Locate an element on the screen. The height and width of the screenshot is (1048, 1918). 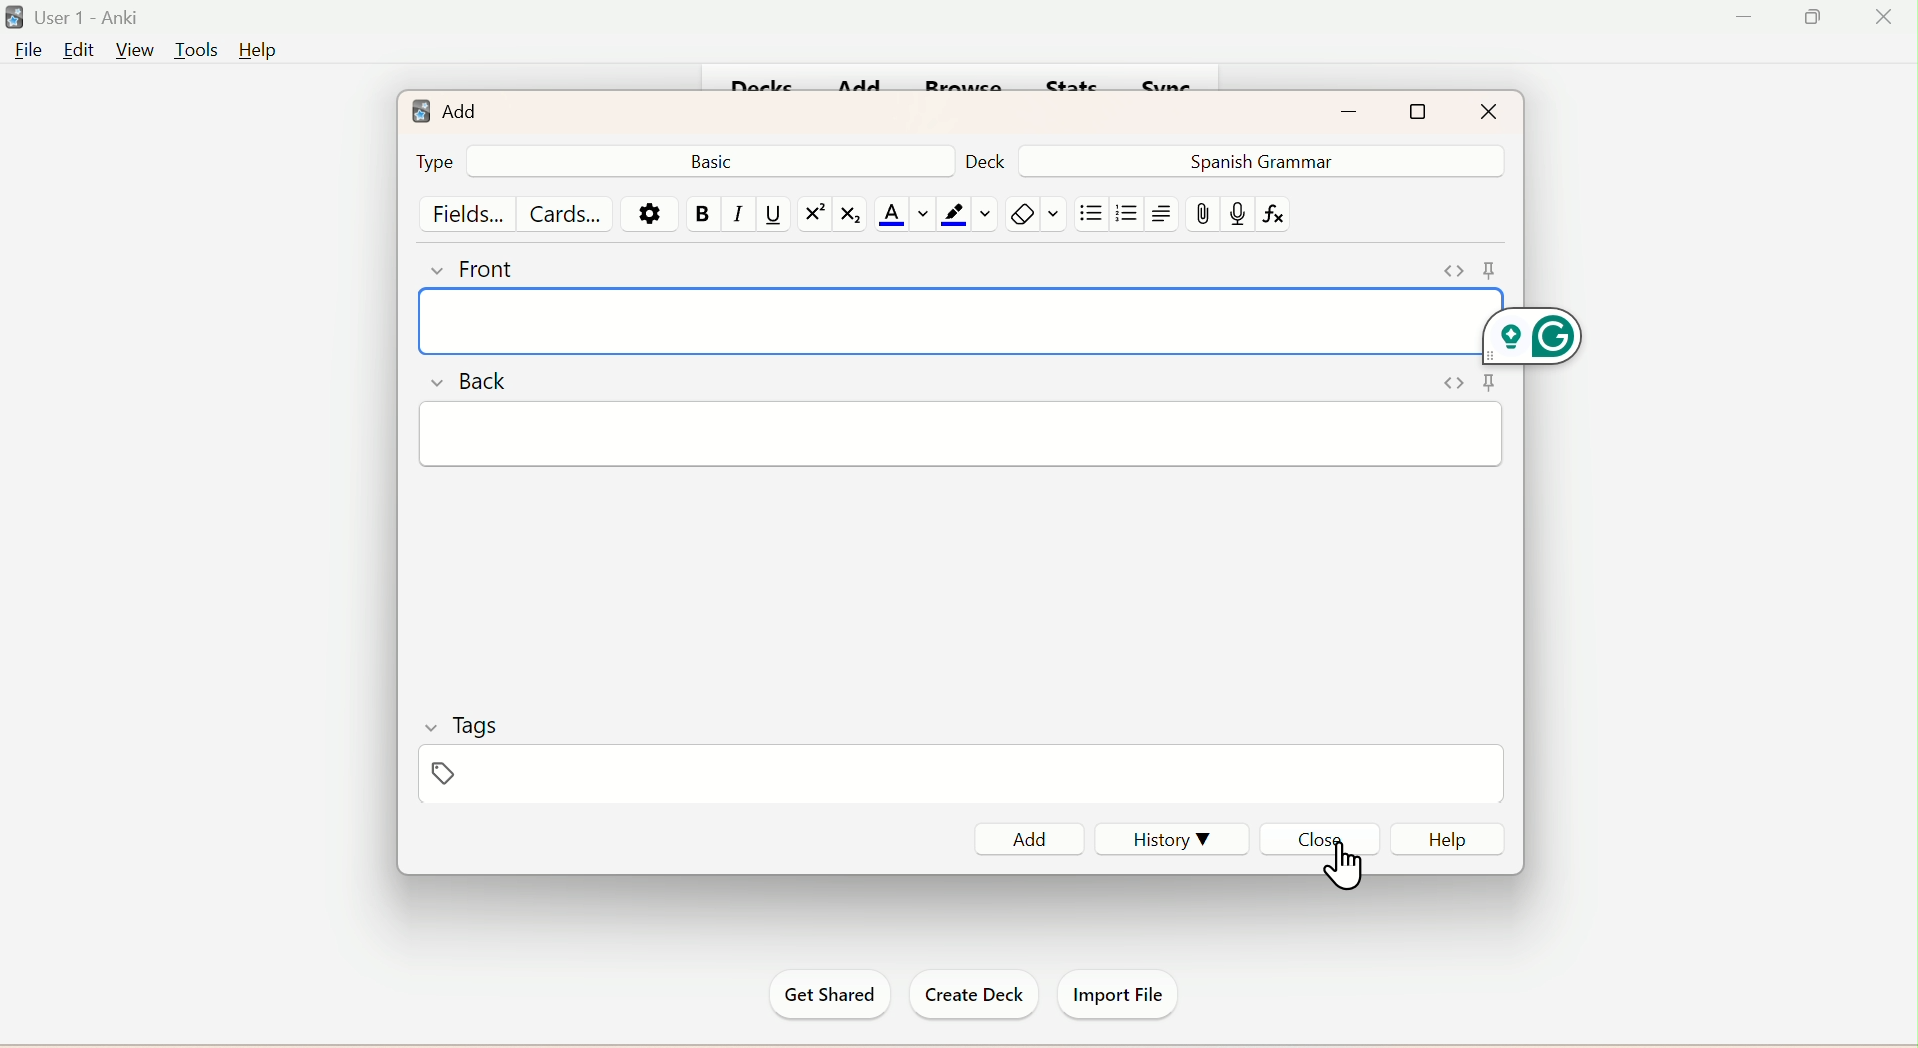
Tools is located at coordinates (191, 51).